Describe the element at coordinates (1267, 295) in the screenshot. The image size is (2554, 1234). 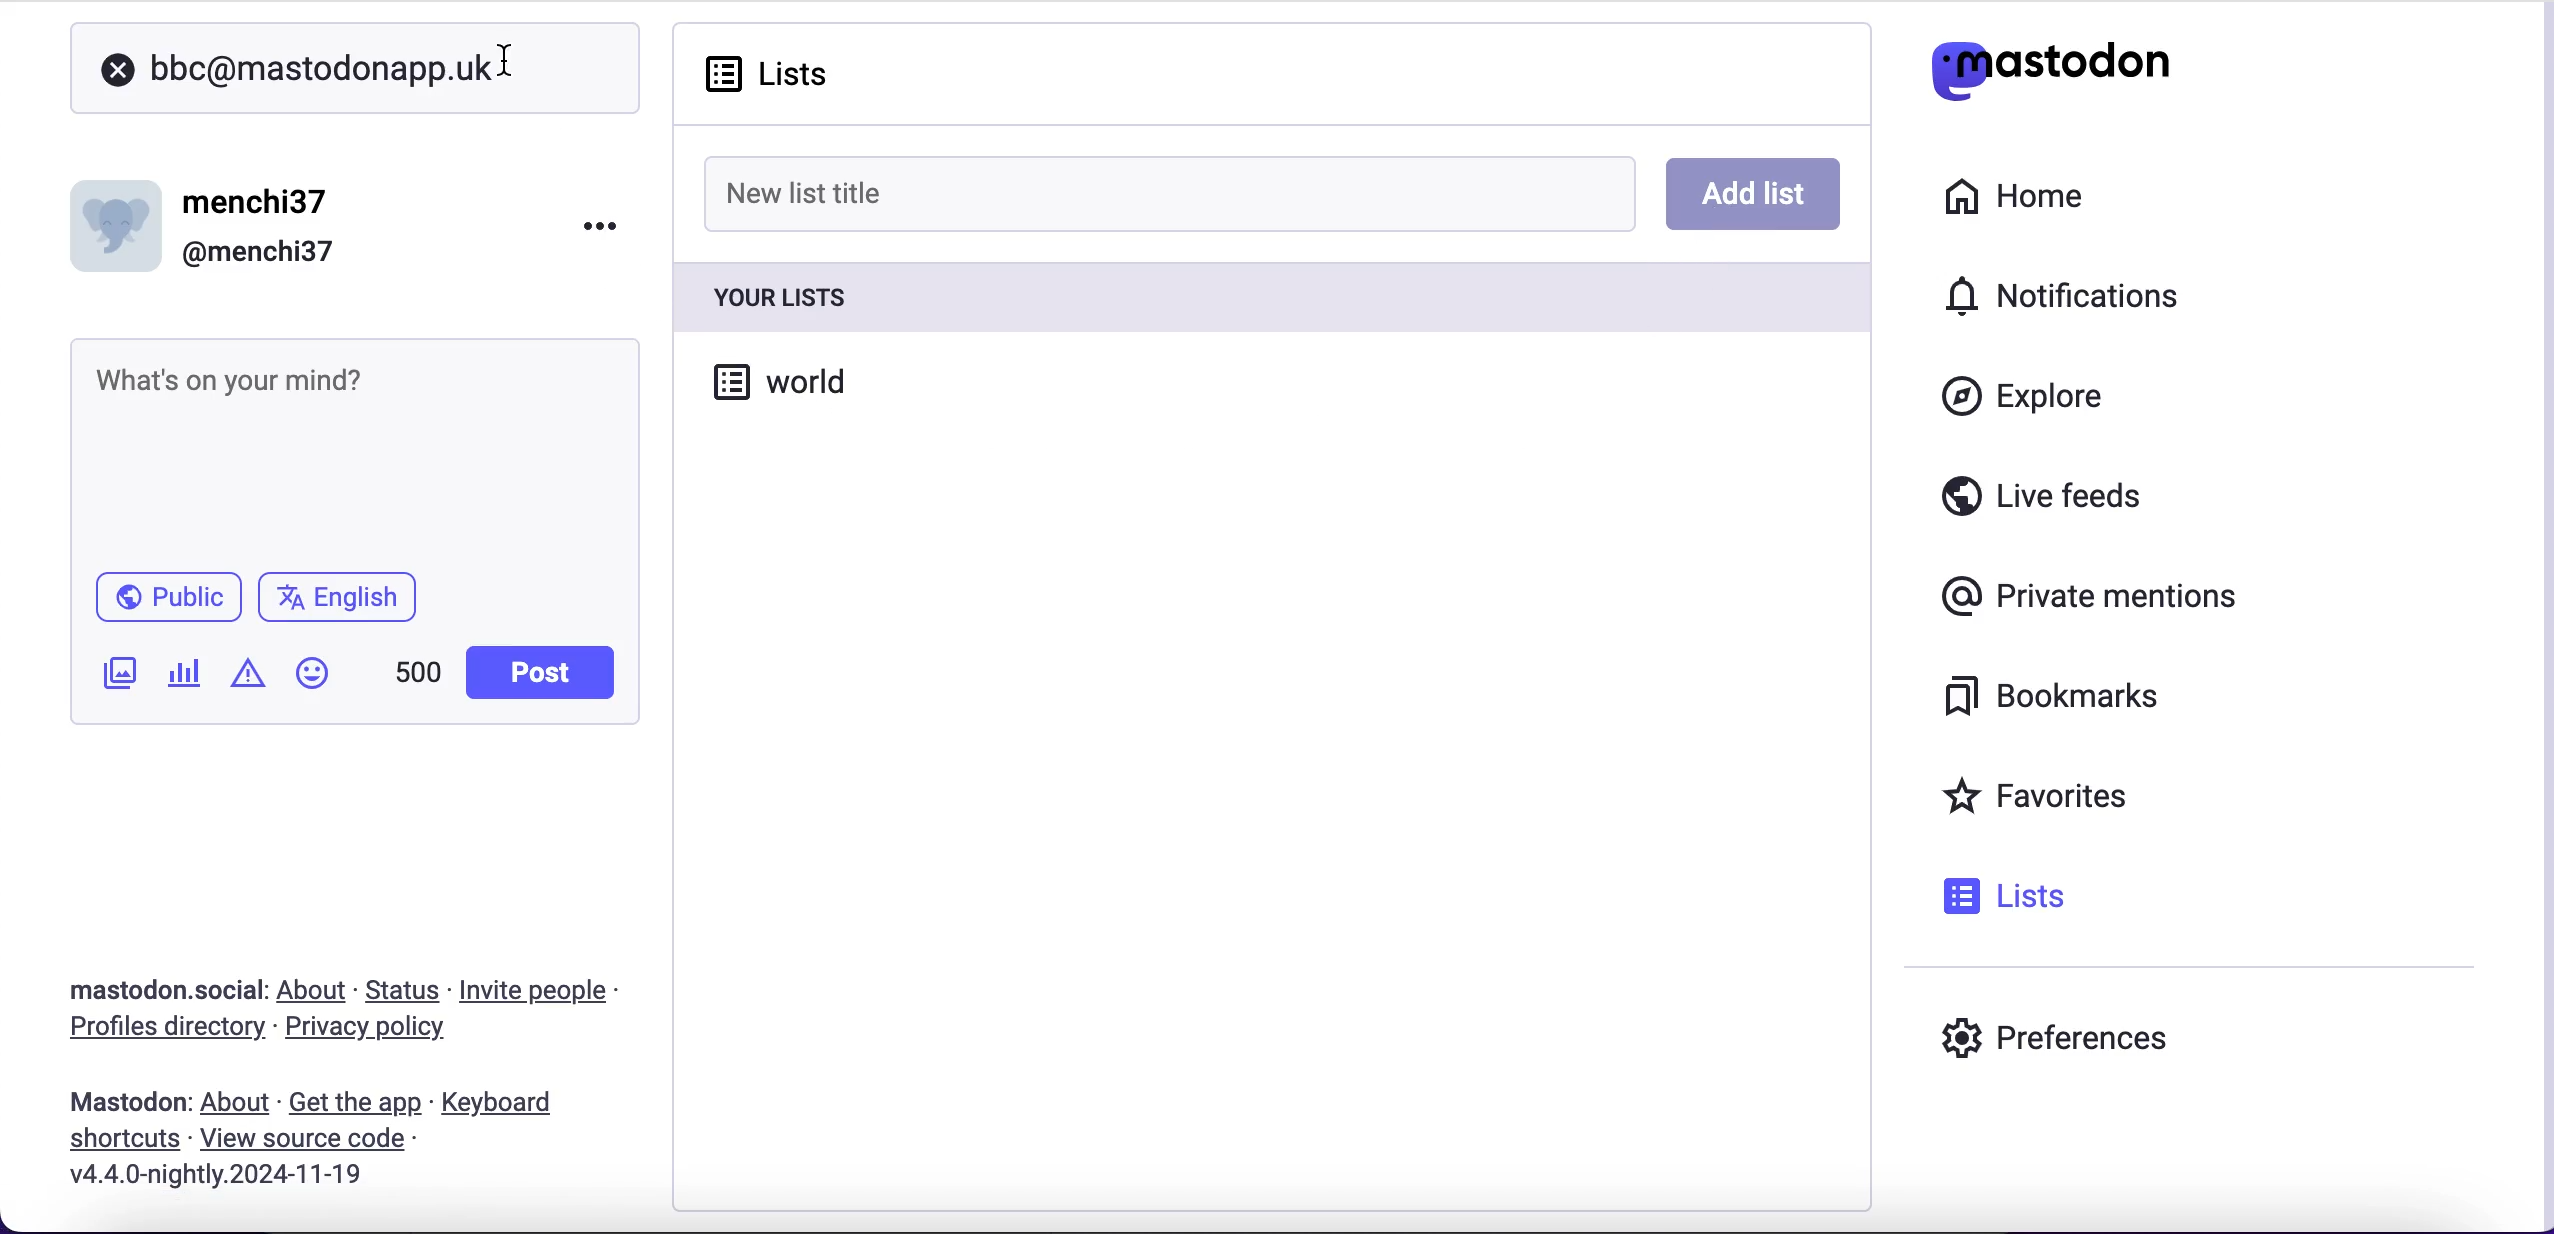
I see `your lists` at that location.